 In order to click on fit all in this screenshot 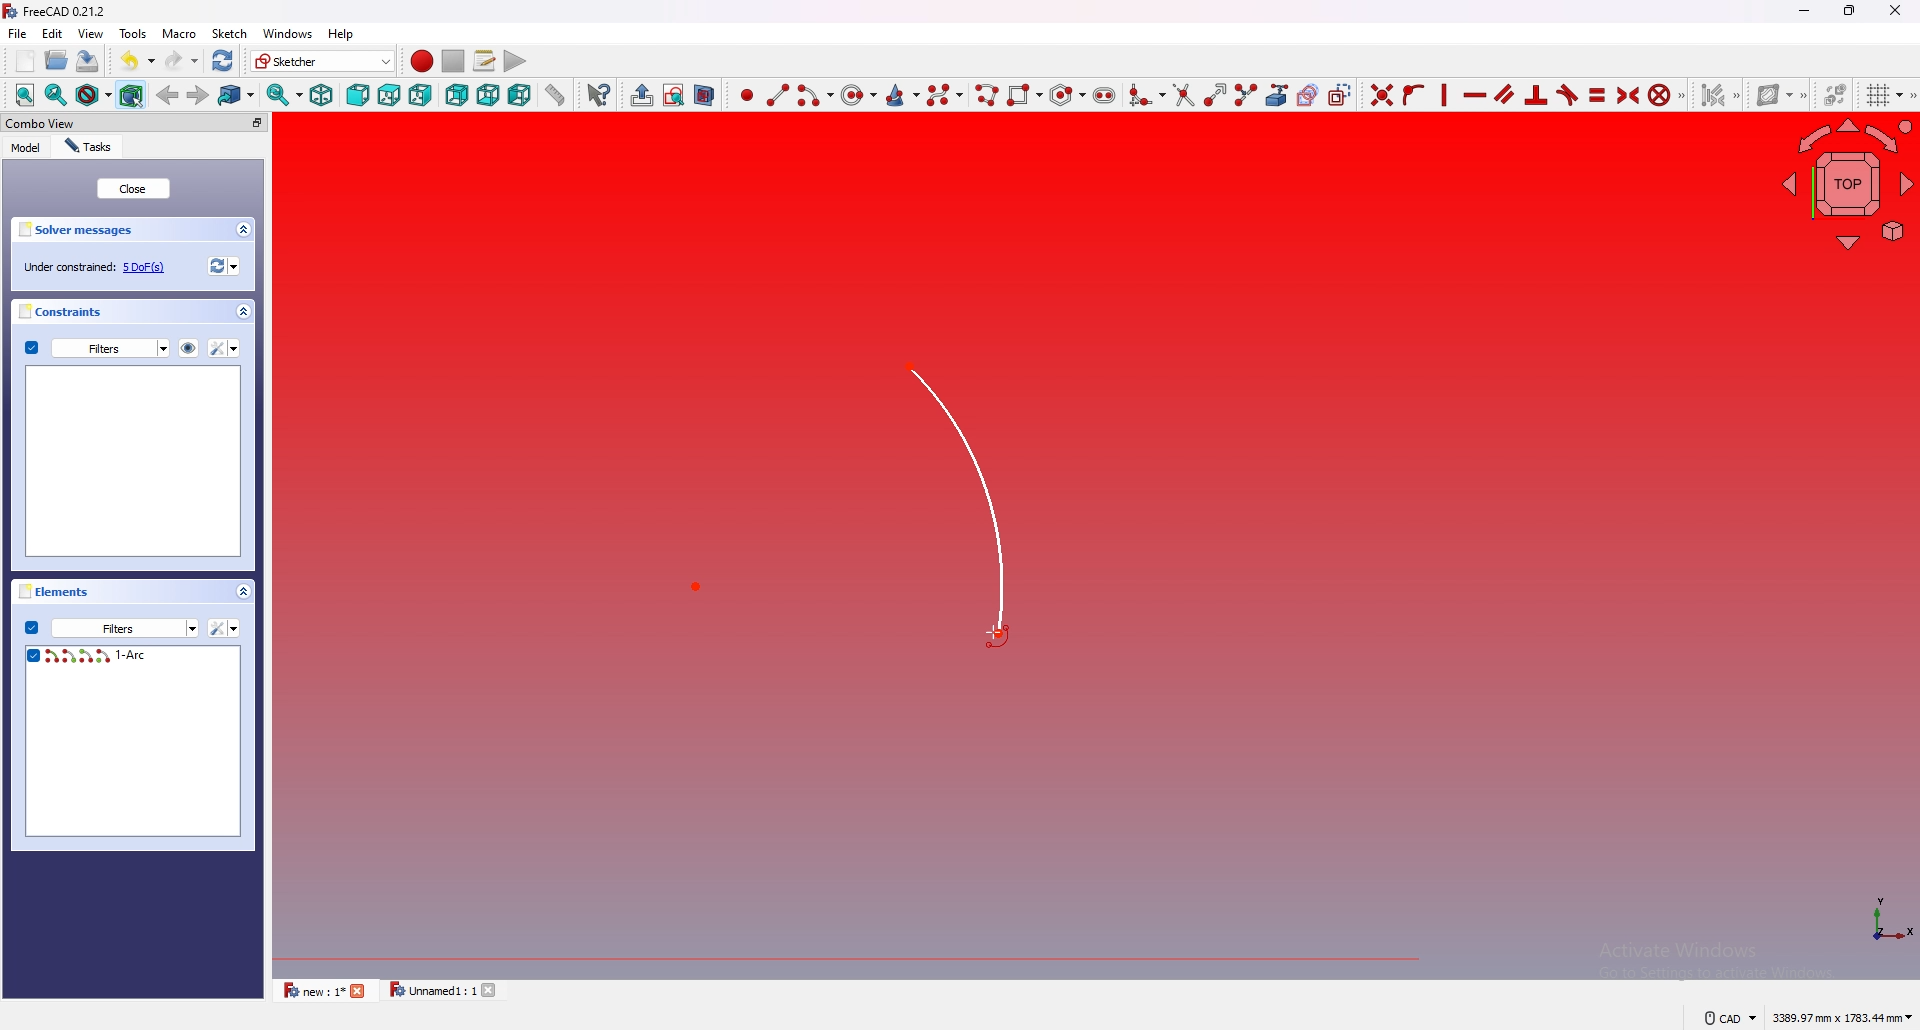, I will do `click(24, 95)`.